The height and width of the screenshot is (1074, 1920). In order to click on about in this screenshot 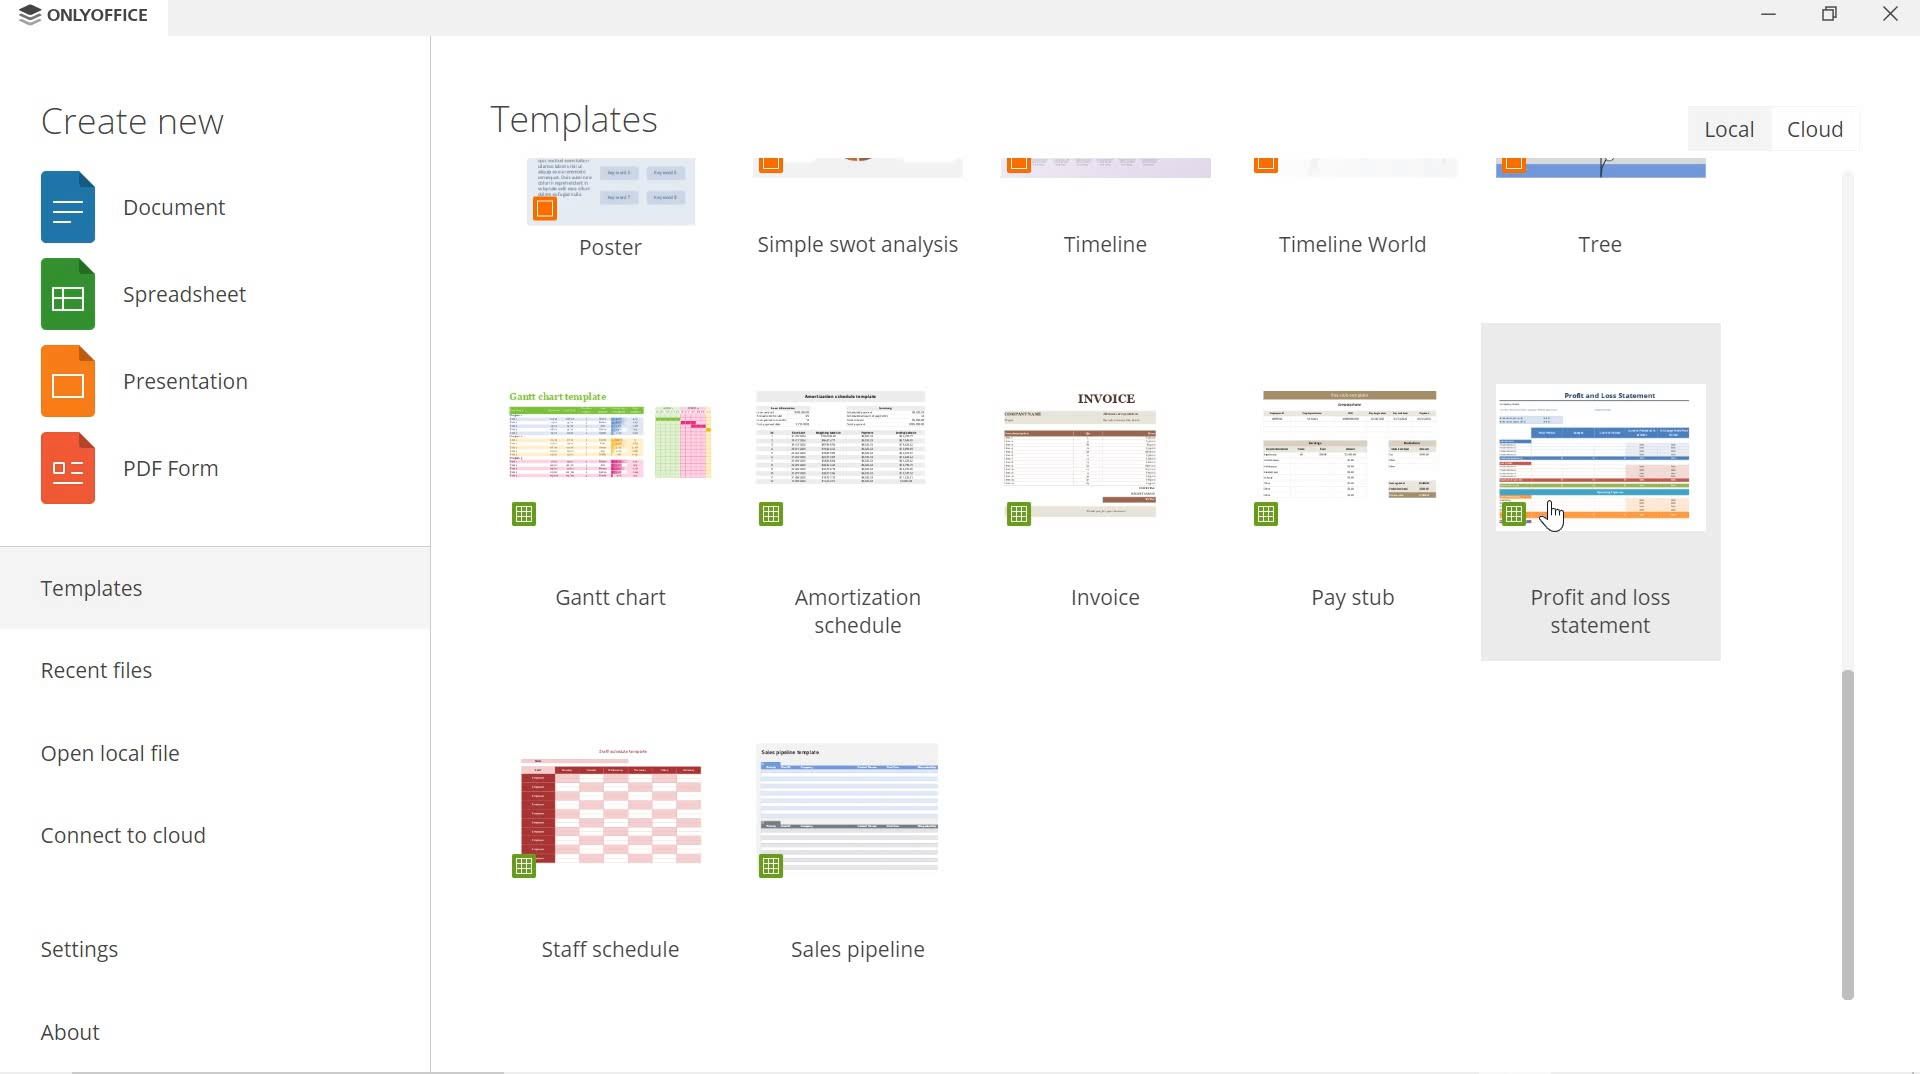, I will do `click(202, 1027)`.